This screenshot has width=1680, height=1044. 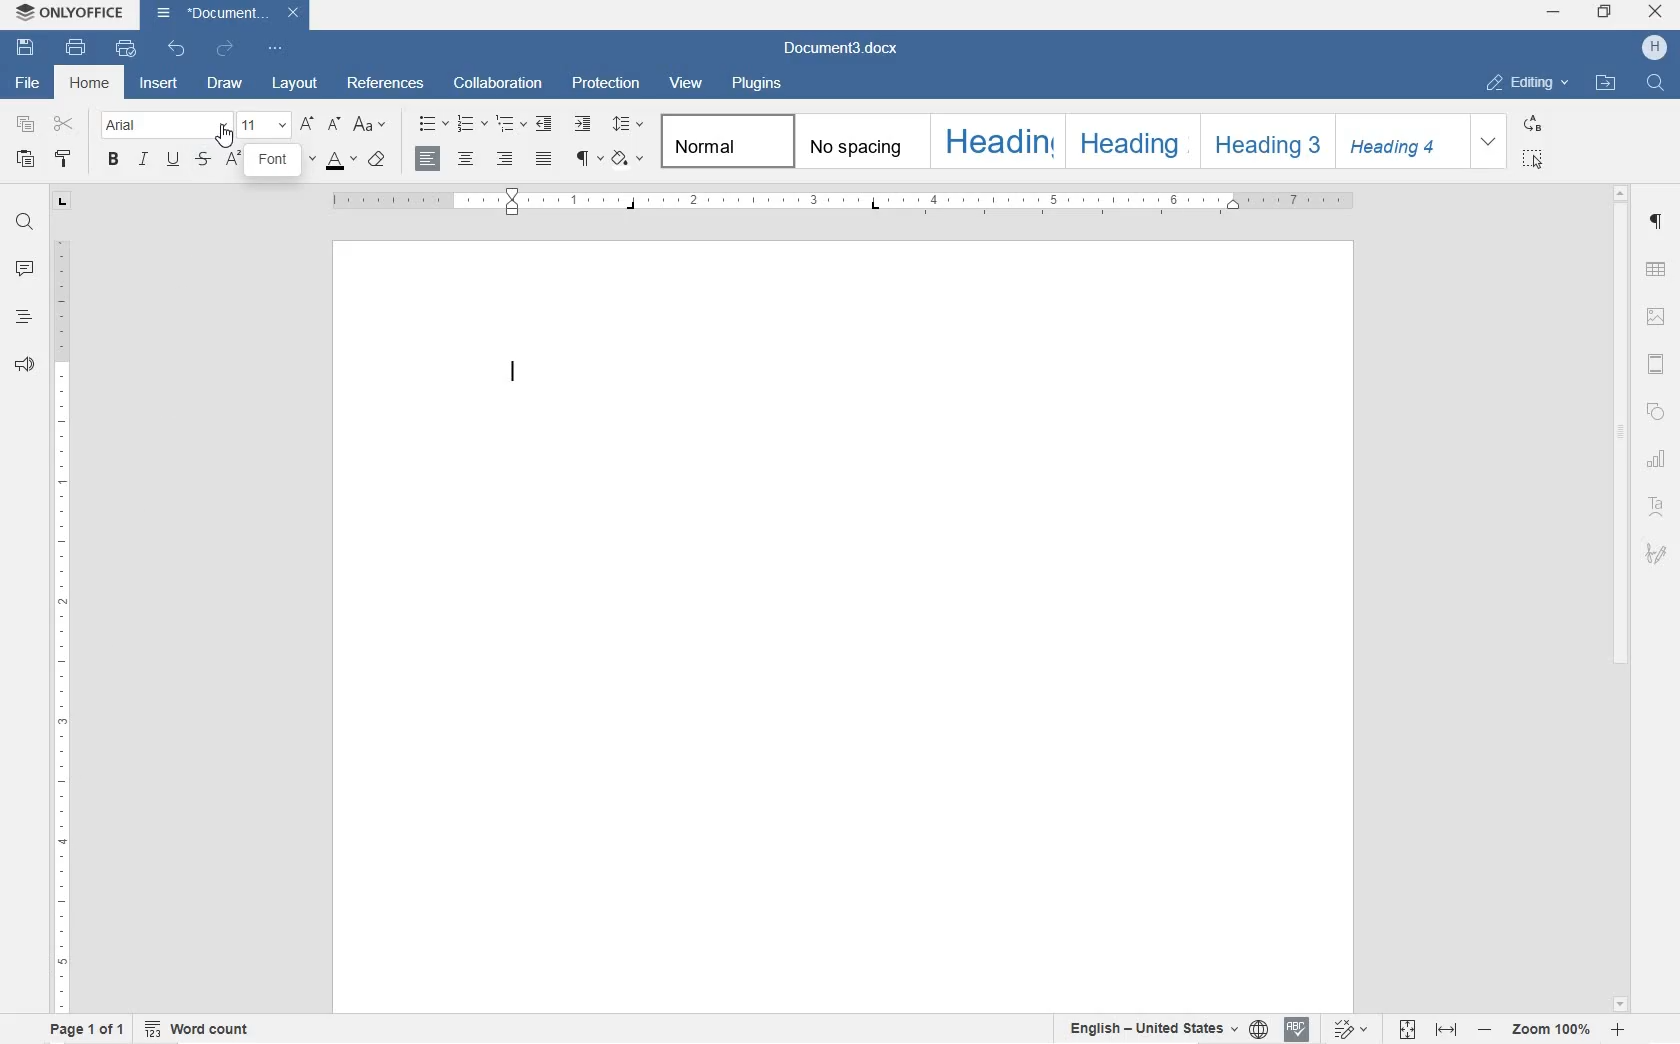 What do you see at coordinates (855, 49) in the screenshot?
I see `Document3.docx` at bounding box center [855, 49].